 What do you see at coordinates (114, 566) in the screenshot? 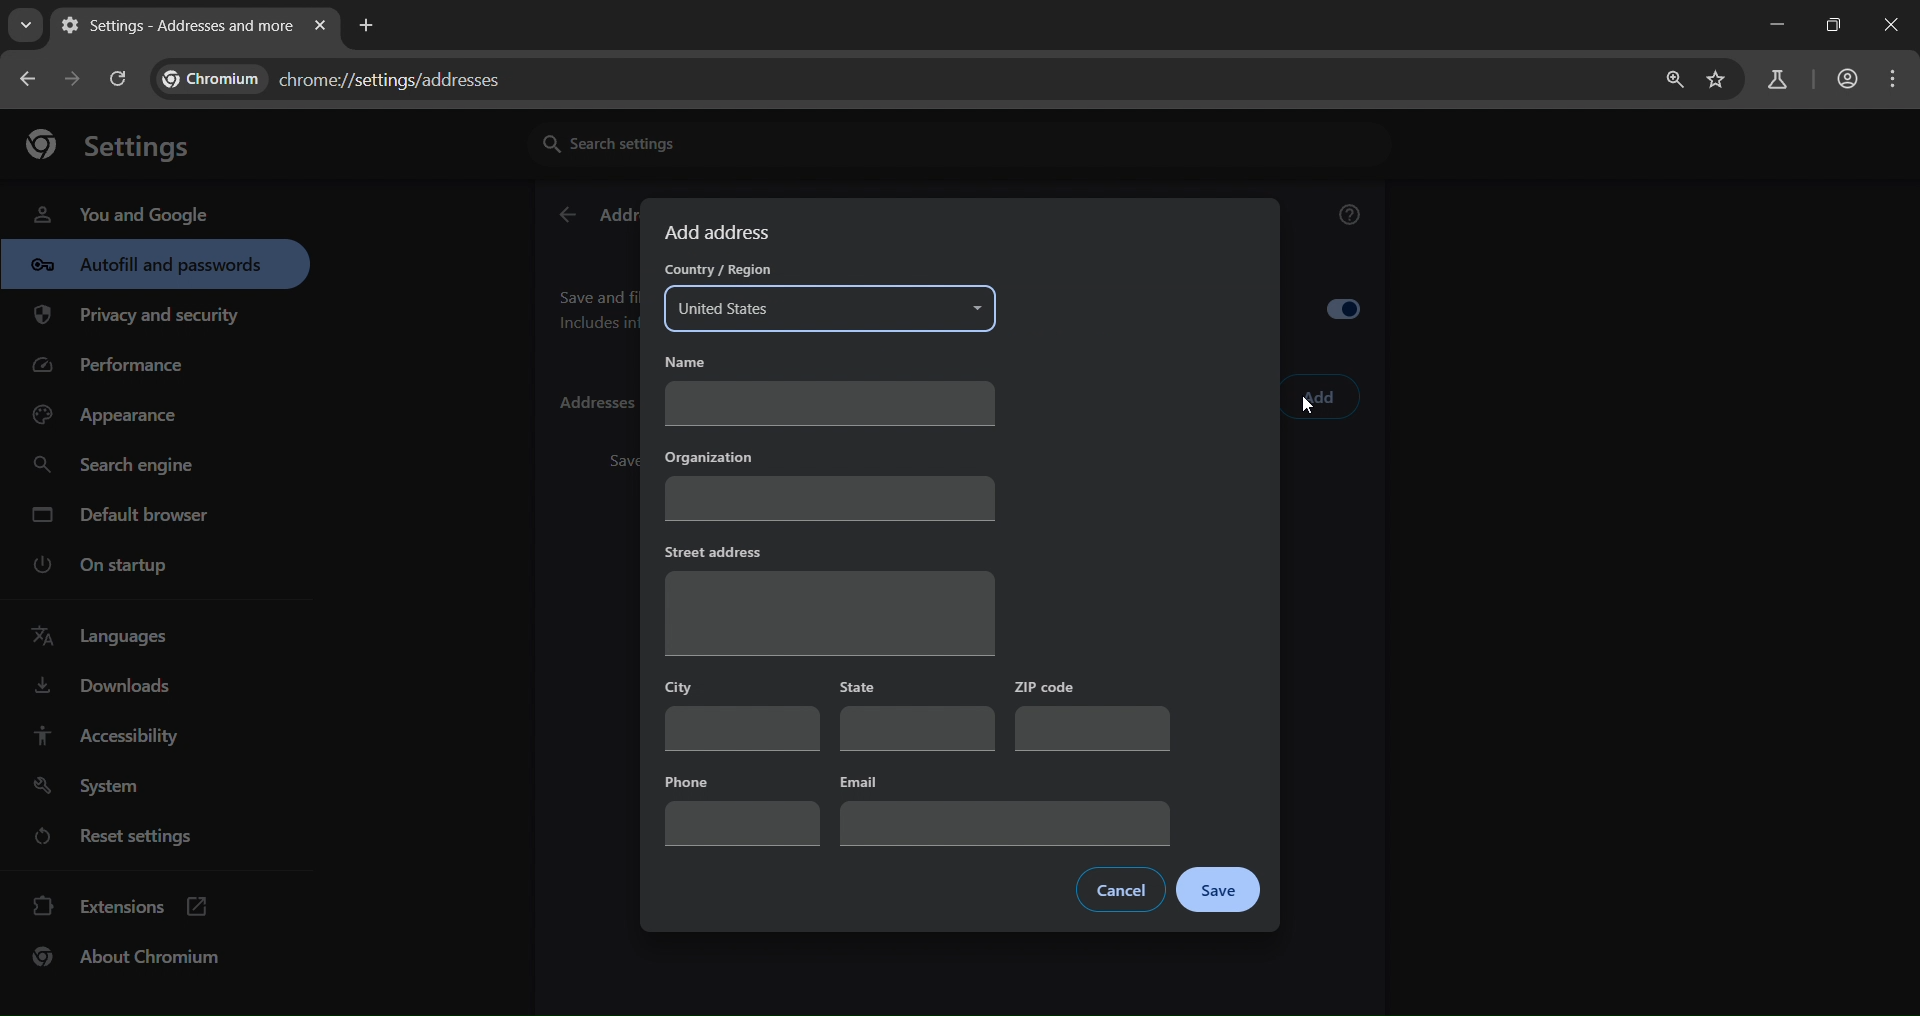
I see `on startup` at bounding box center [114, 566].